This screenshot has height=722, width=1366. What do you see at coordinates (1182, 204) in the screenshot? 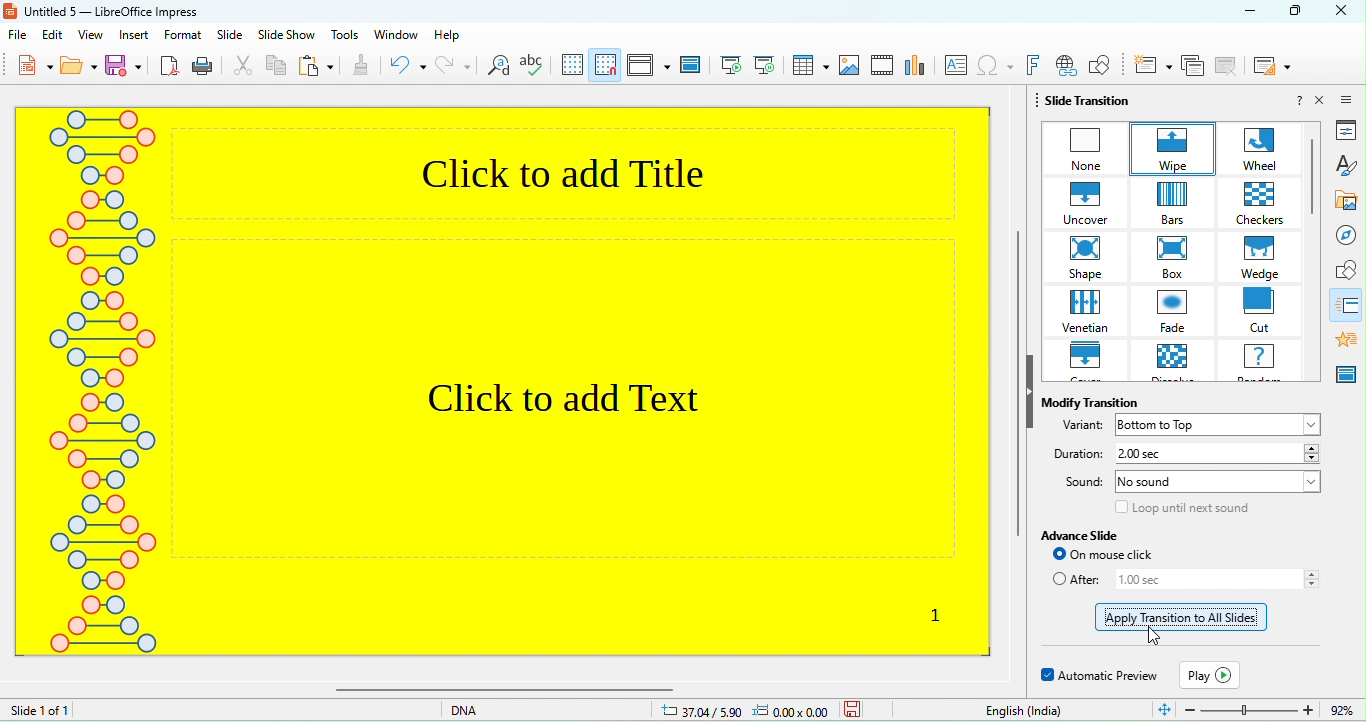
I see `bars` at bounding box center [1182, 204].